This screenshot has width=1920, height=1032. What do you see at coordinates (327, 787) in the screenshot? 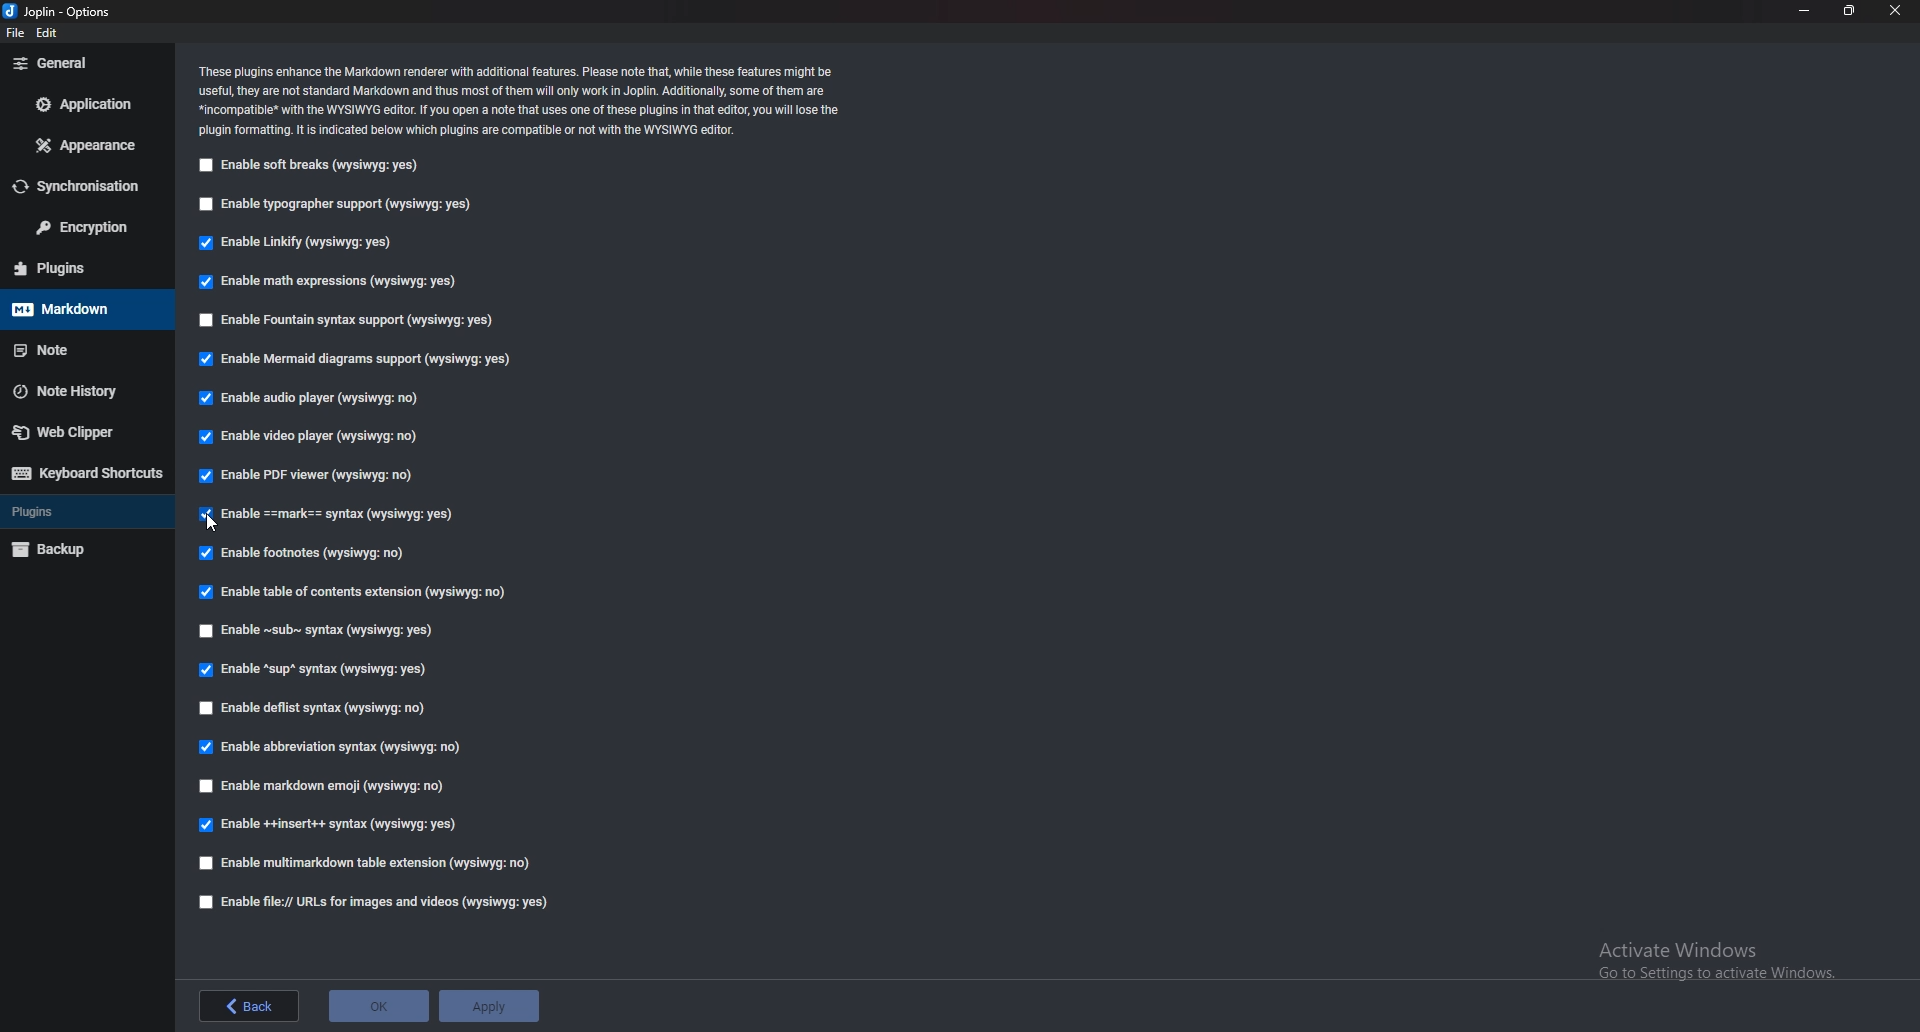
I see `Enable Markdown Emoji` at bounding box center [327, 787].